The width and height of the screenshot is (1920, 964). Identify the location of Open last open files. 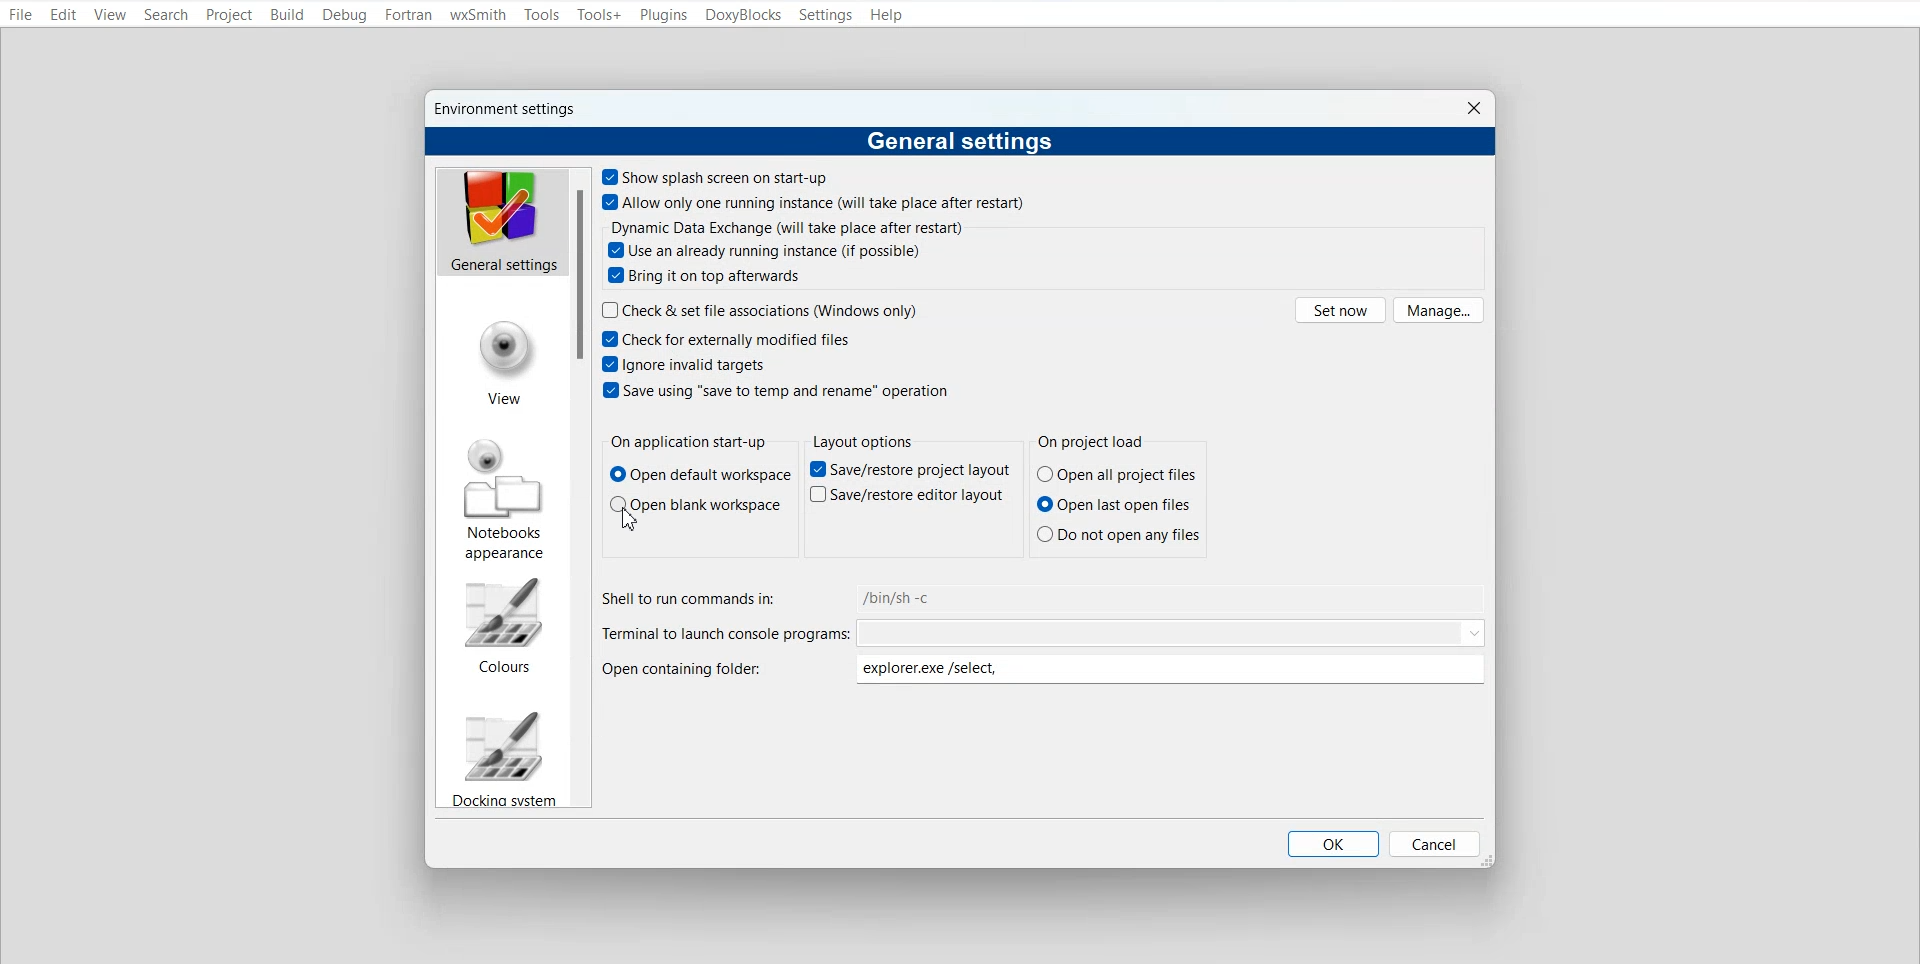
(1118, 504).